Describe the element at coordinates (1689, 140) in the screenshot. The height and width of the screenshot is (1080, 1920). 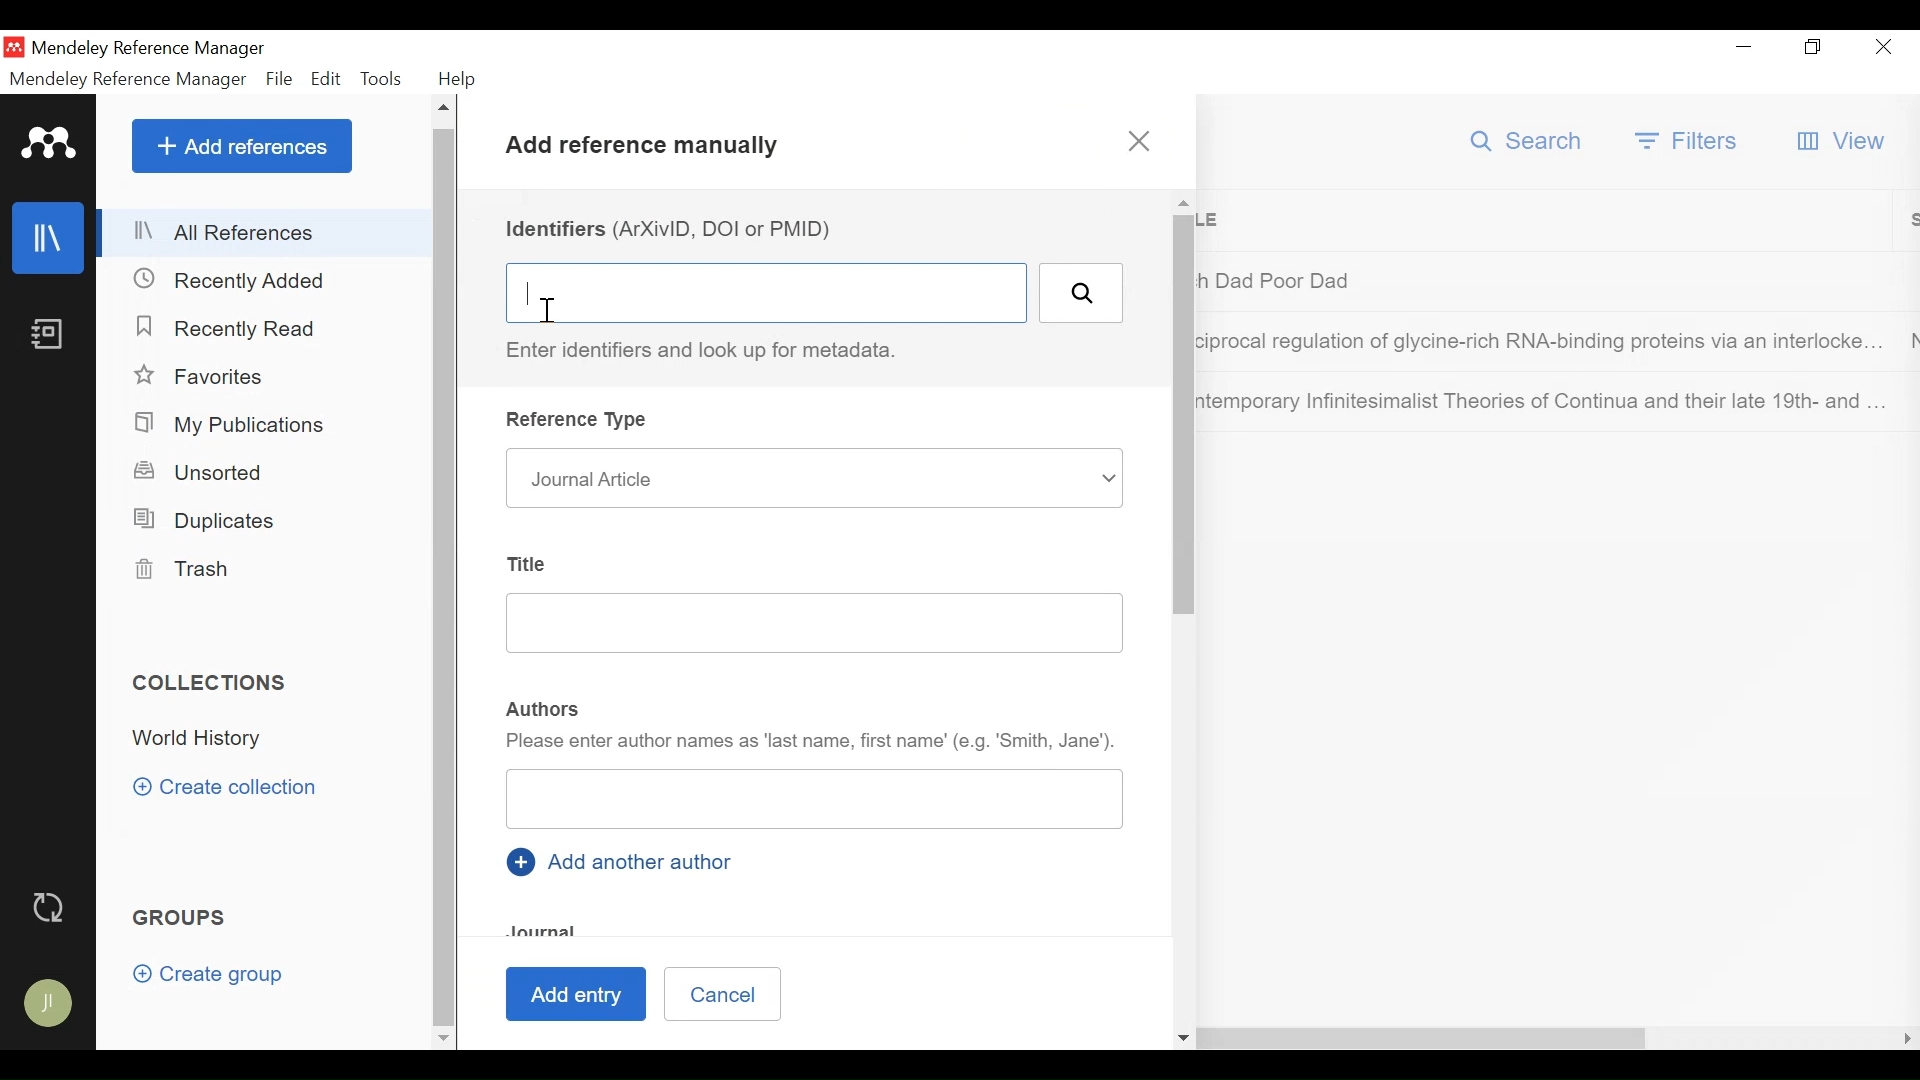
I see `Filter` at that location.